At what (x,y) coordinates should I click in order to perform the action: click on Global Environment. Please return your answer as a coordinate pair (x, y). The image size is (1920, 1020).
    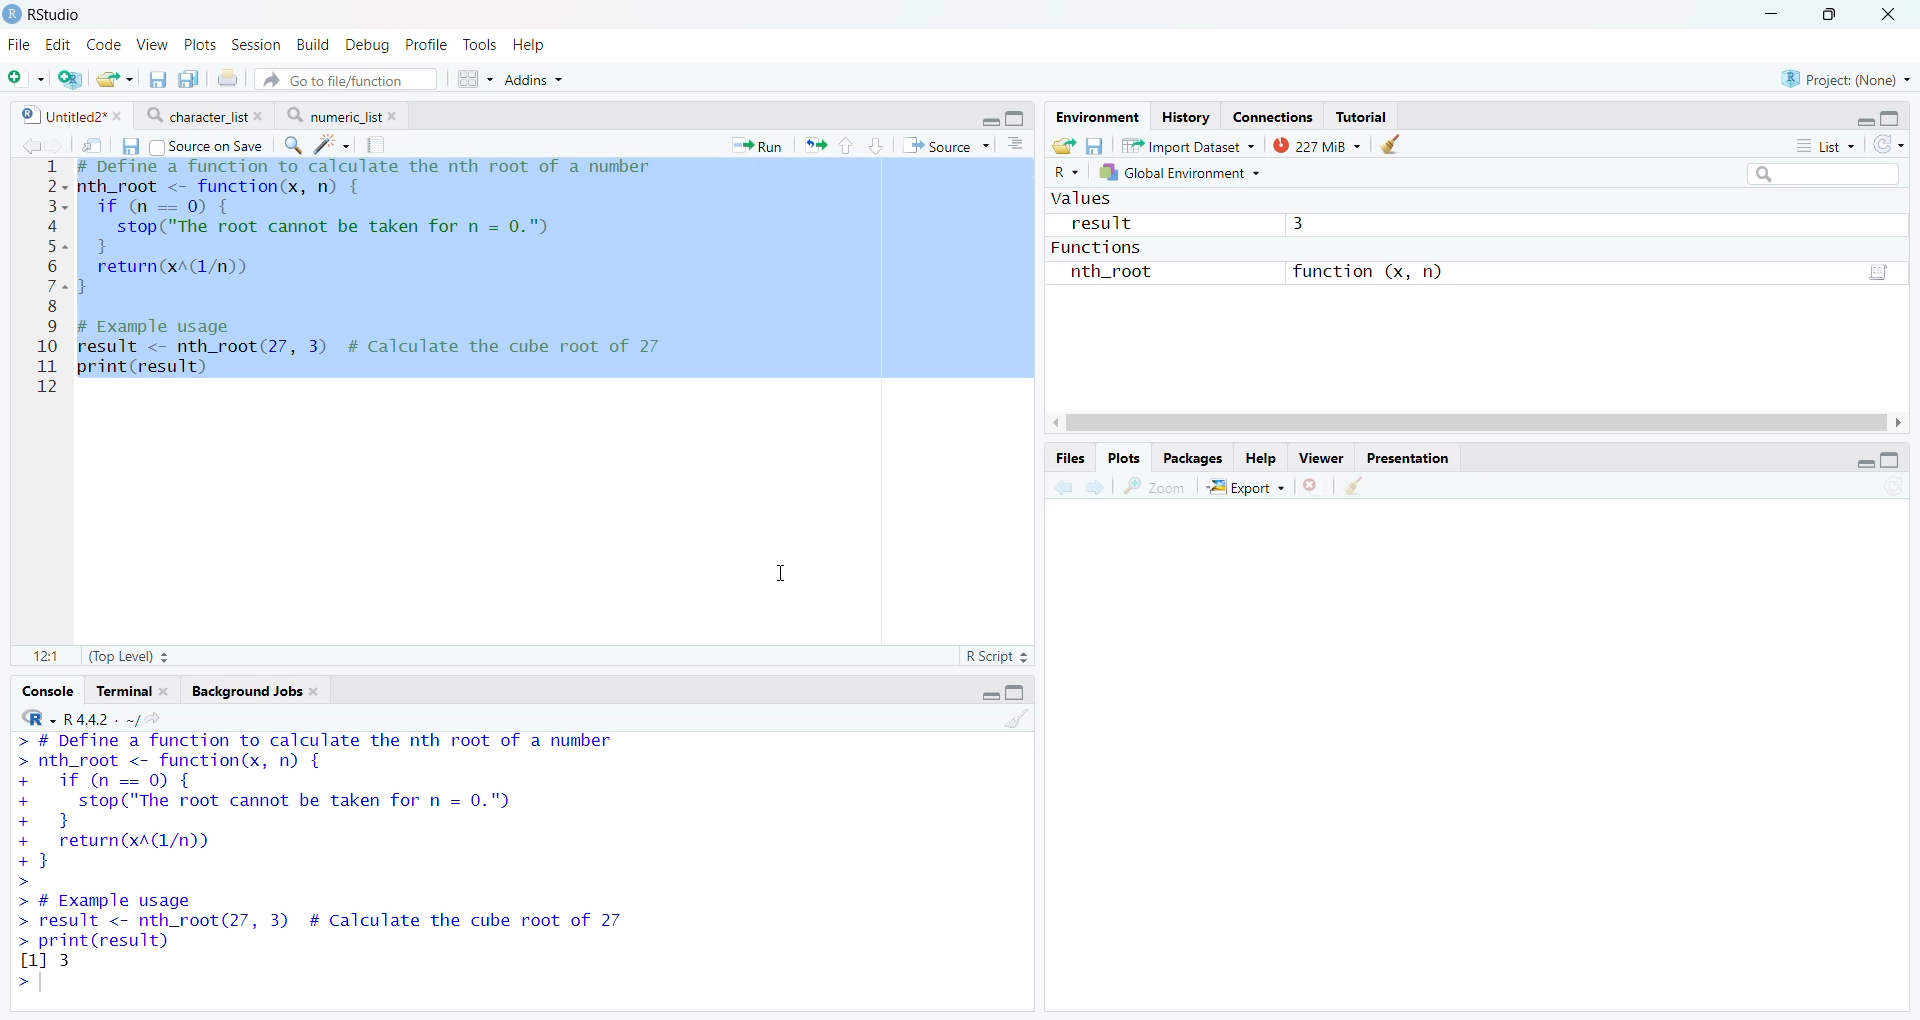
    Looking at the image, I should click on (1180, 172).